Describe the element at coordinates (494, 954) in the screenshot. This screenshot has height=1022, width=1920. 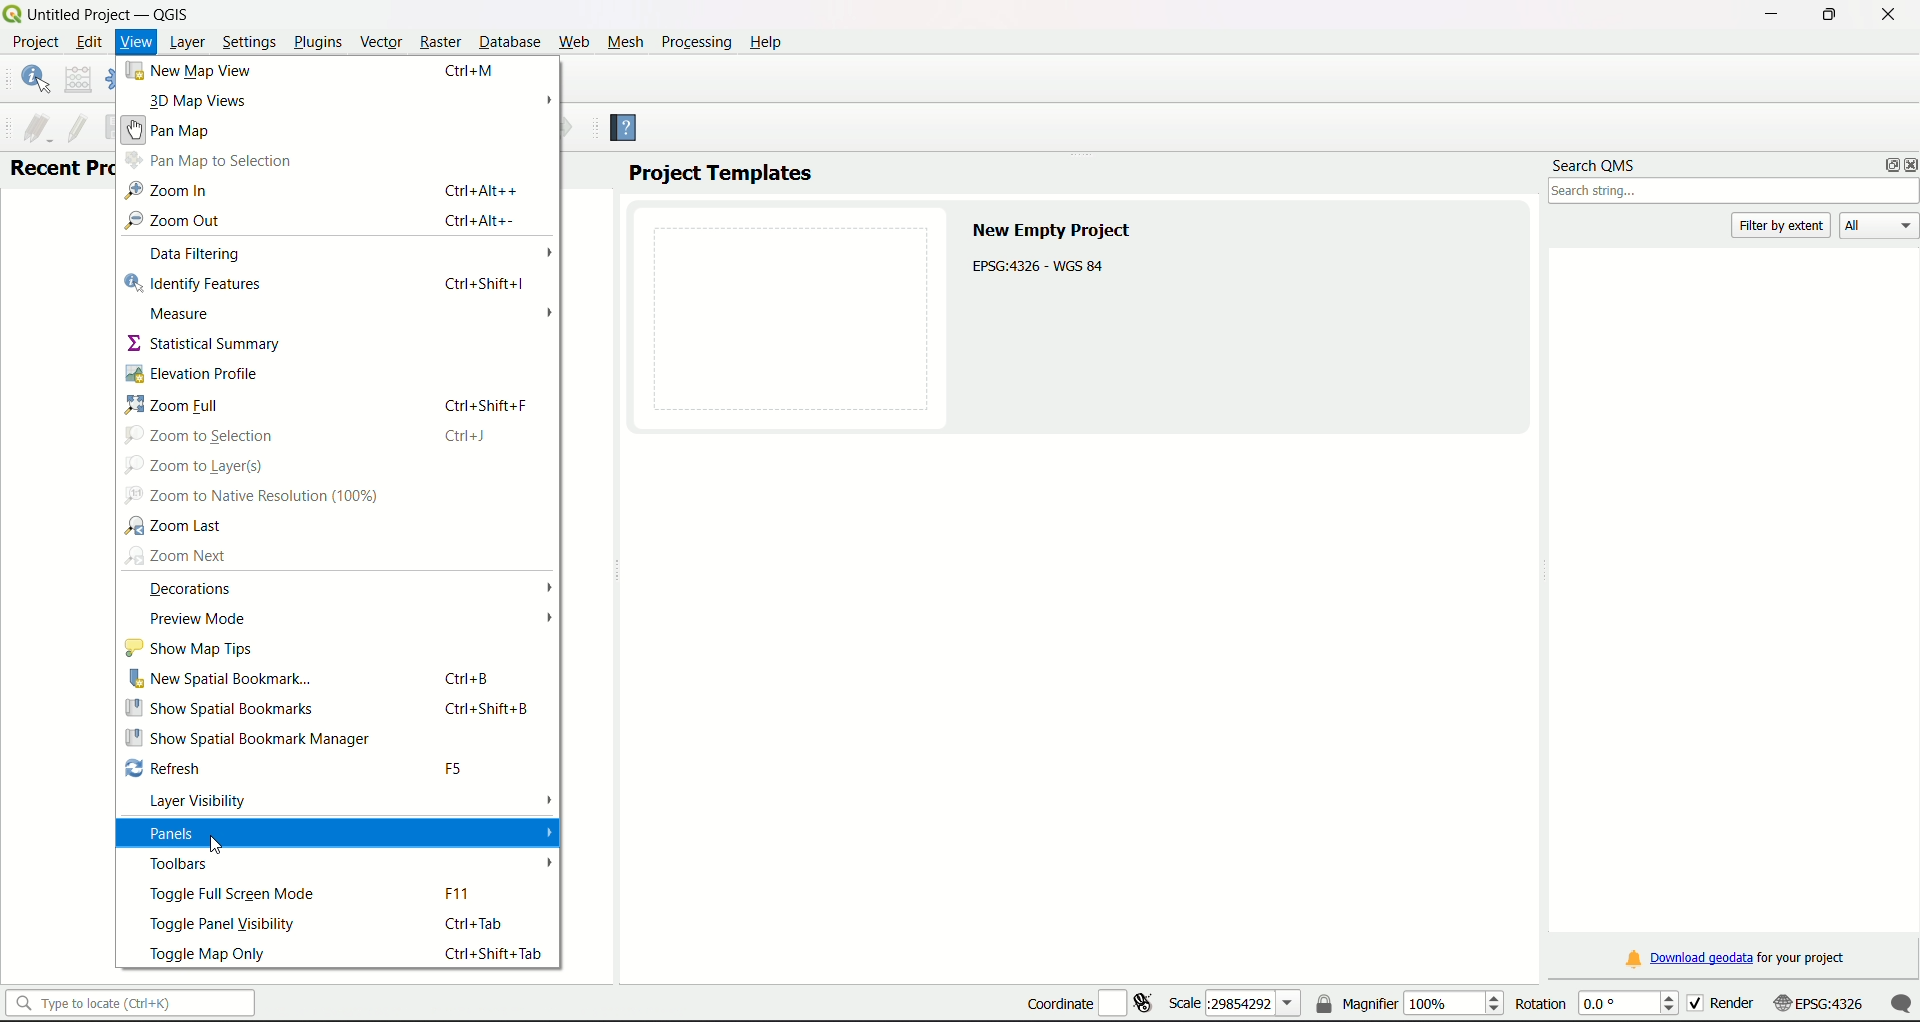
I see `ctrl+shift+tab` at that location.